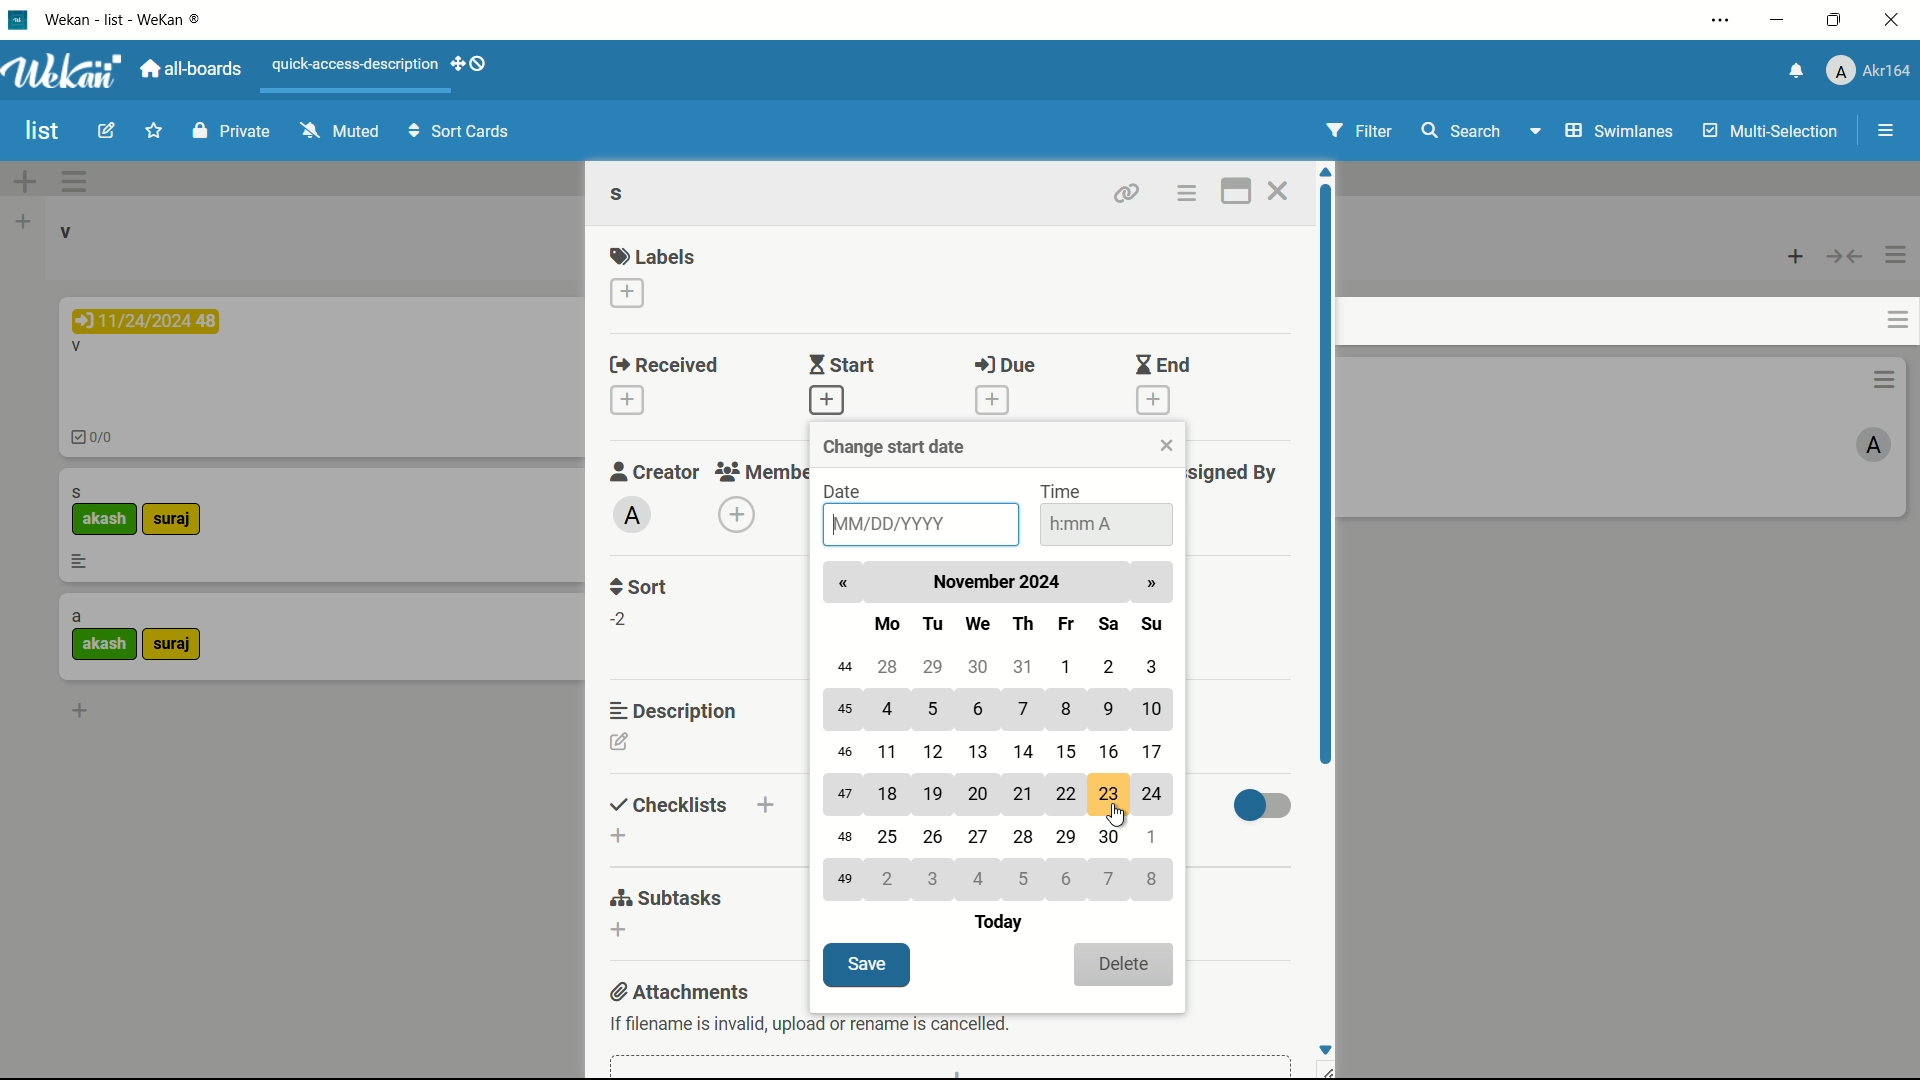  What do you see at coordinates (1160, 366) in the screenshot?
I see `end` at bounding box center [1160, 366].